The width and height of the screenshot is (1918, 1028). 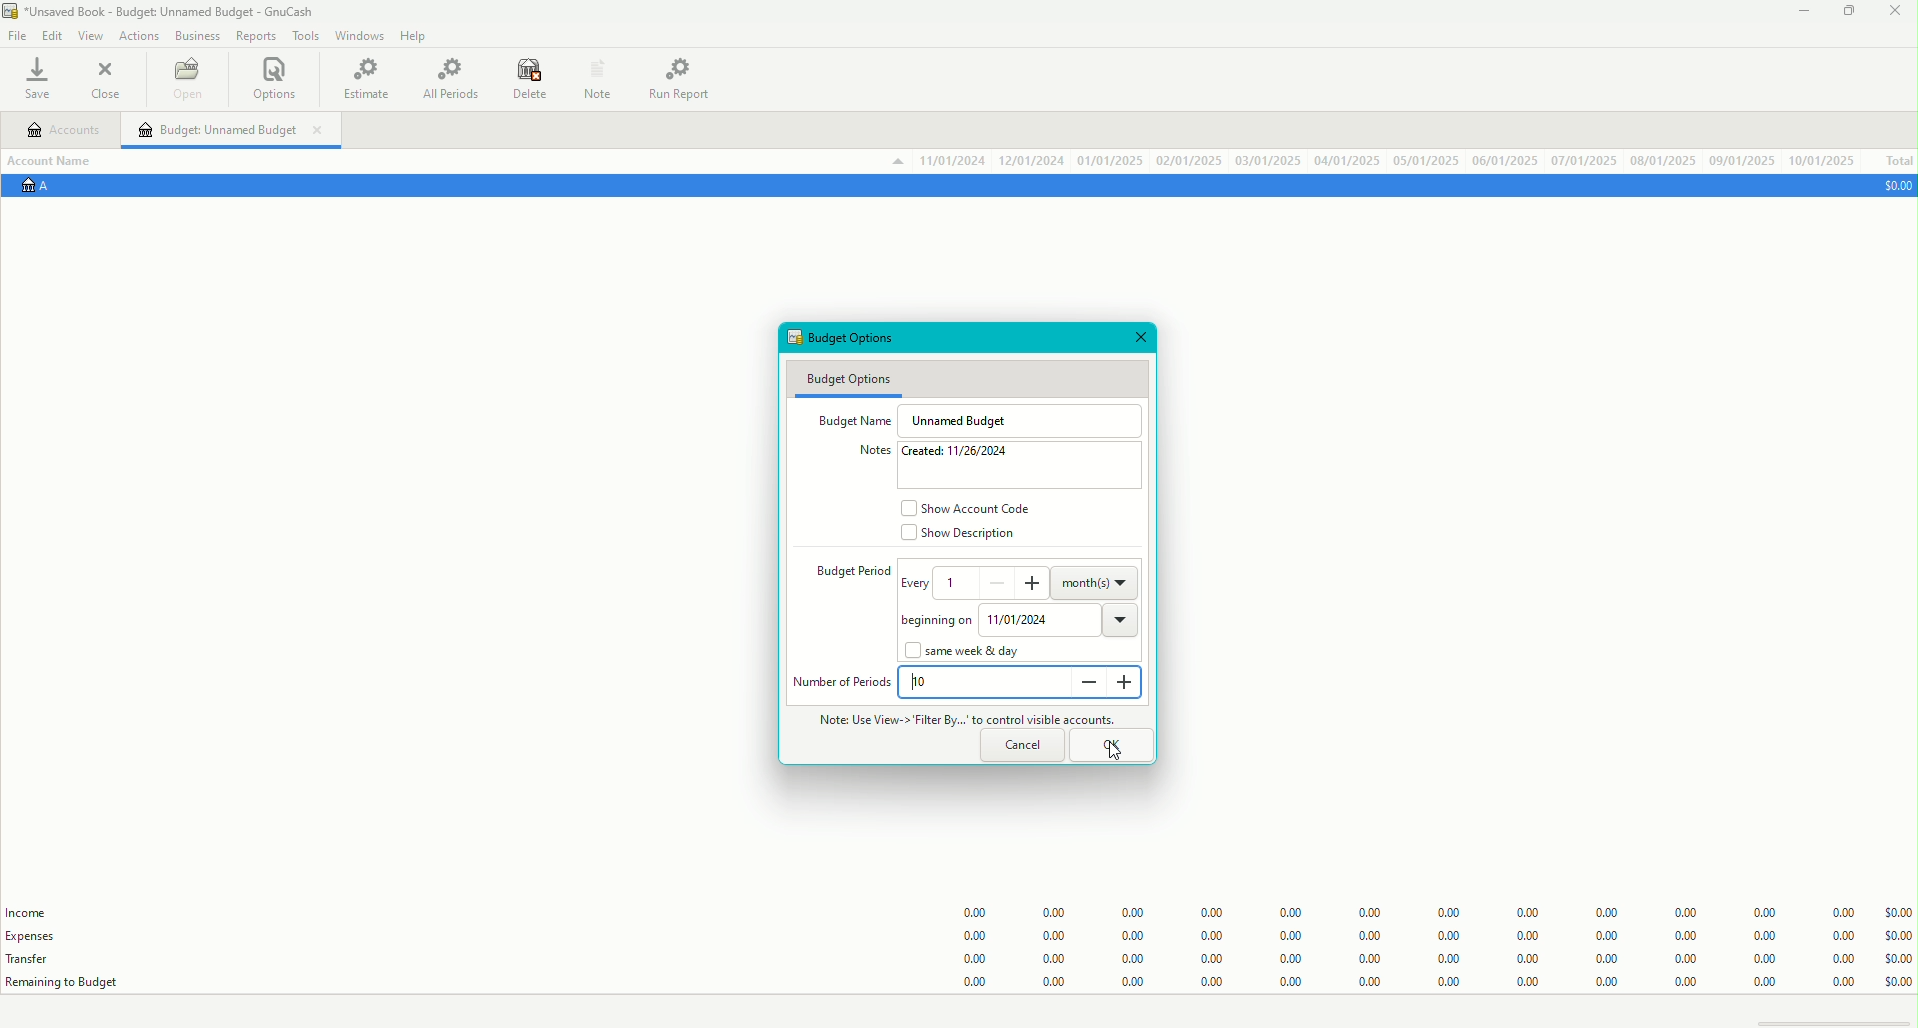 What do you see at coordinates (45, 188) in the screenshot?
I see `Account A` at bounding box center [45, 188].